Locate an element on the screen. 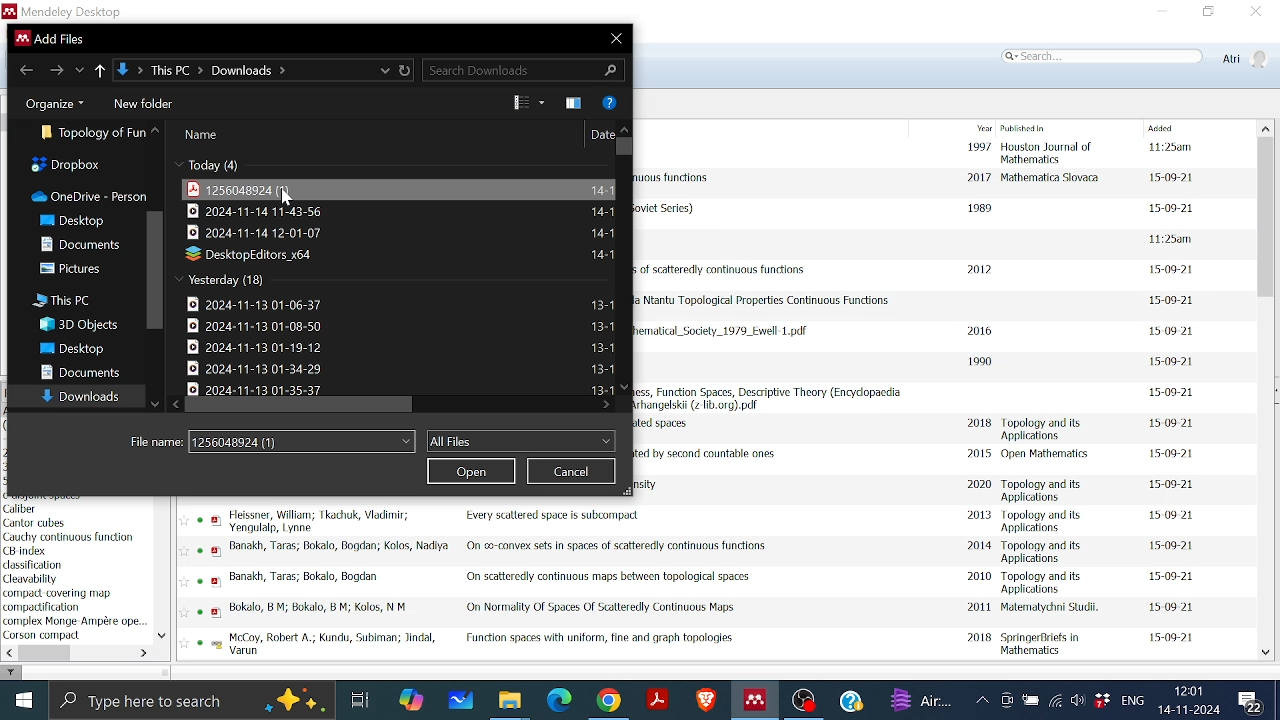 The image size is (1280, 720). Notifications is located at coordinates (1254, 701).